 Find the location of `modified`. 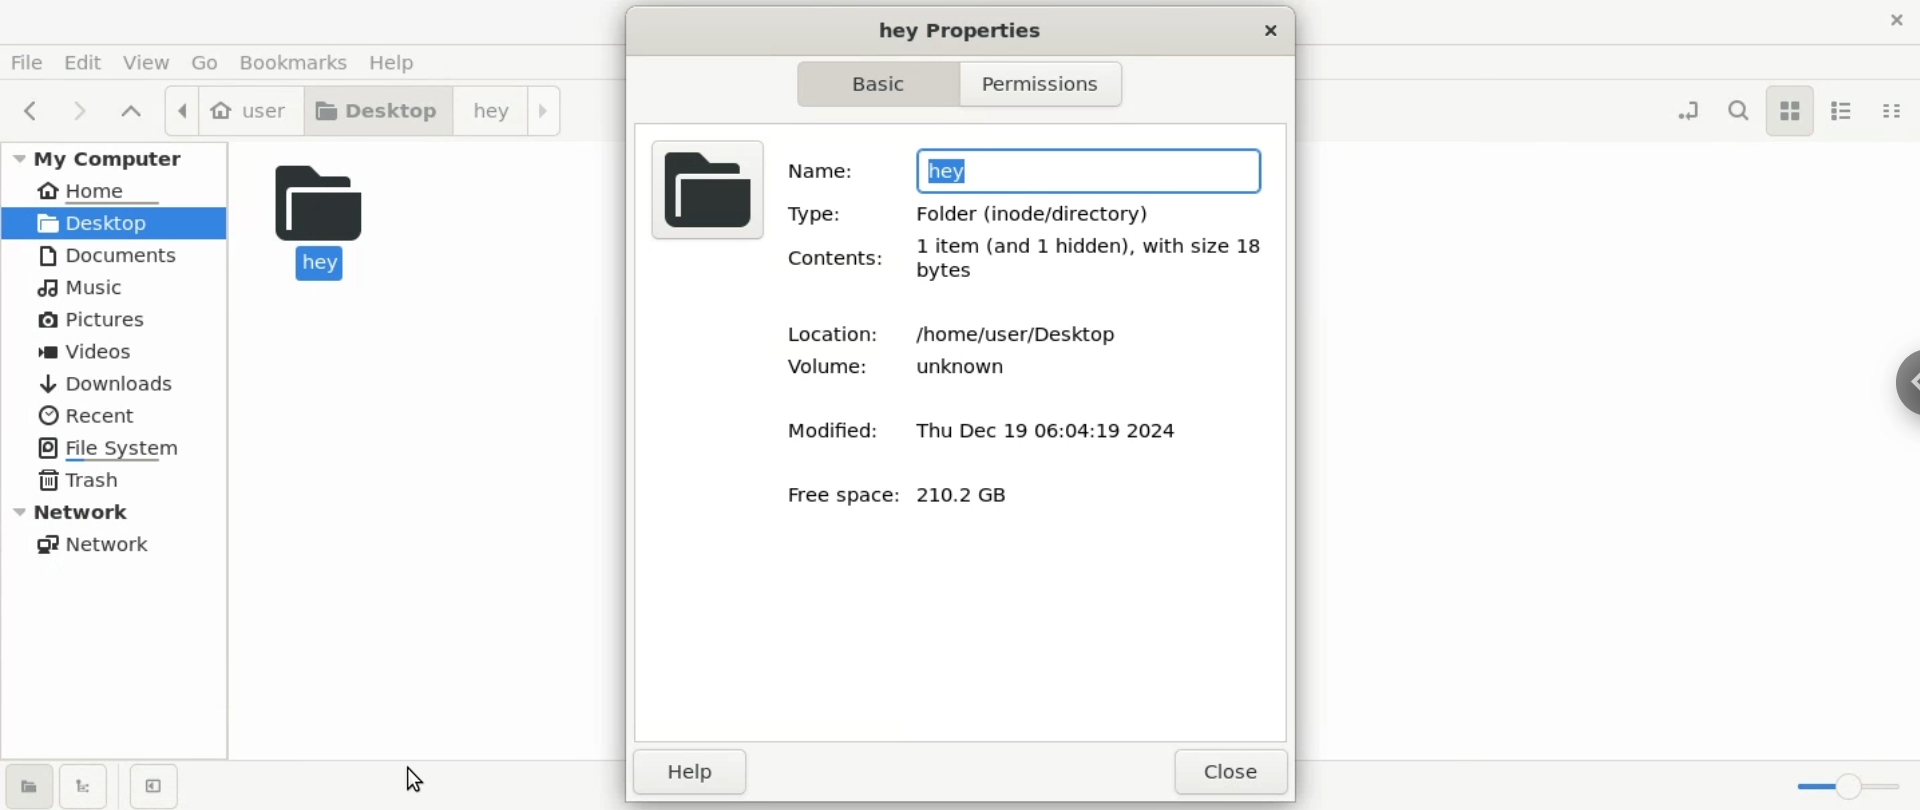

modified is located at coordinates (822, 430).